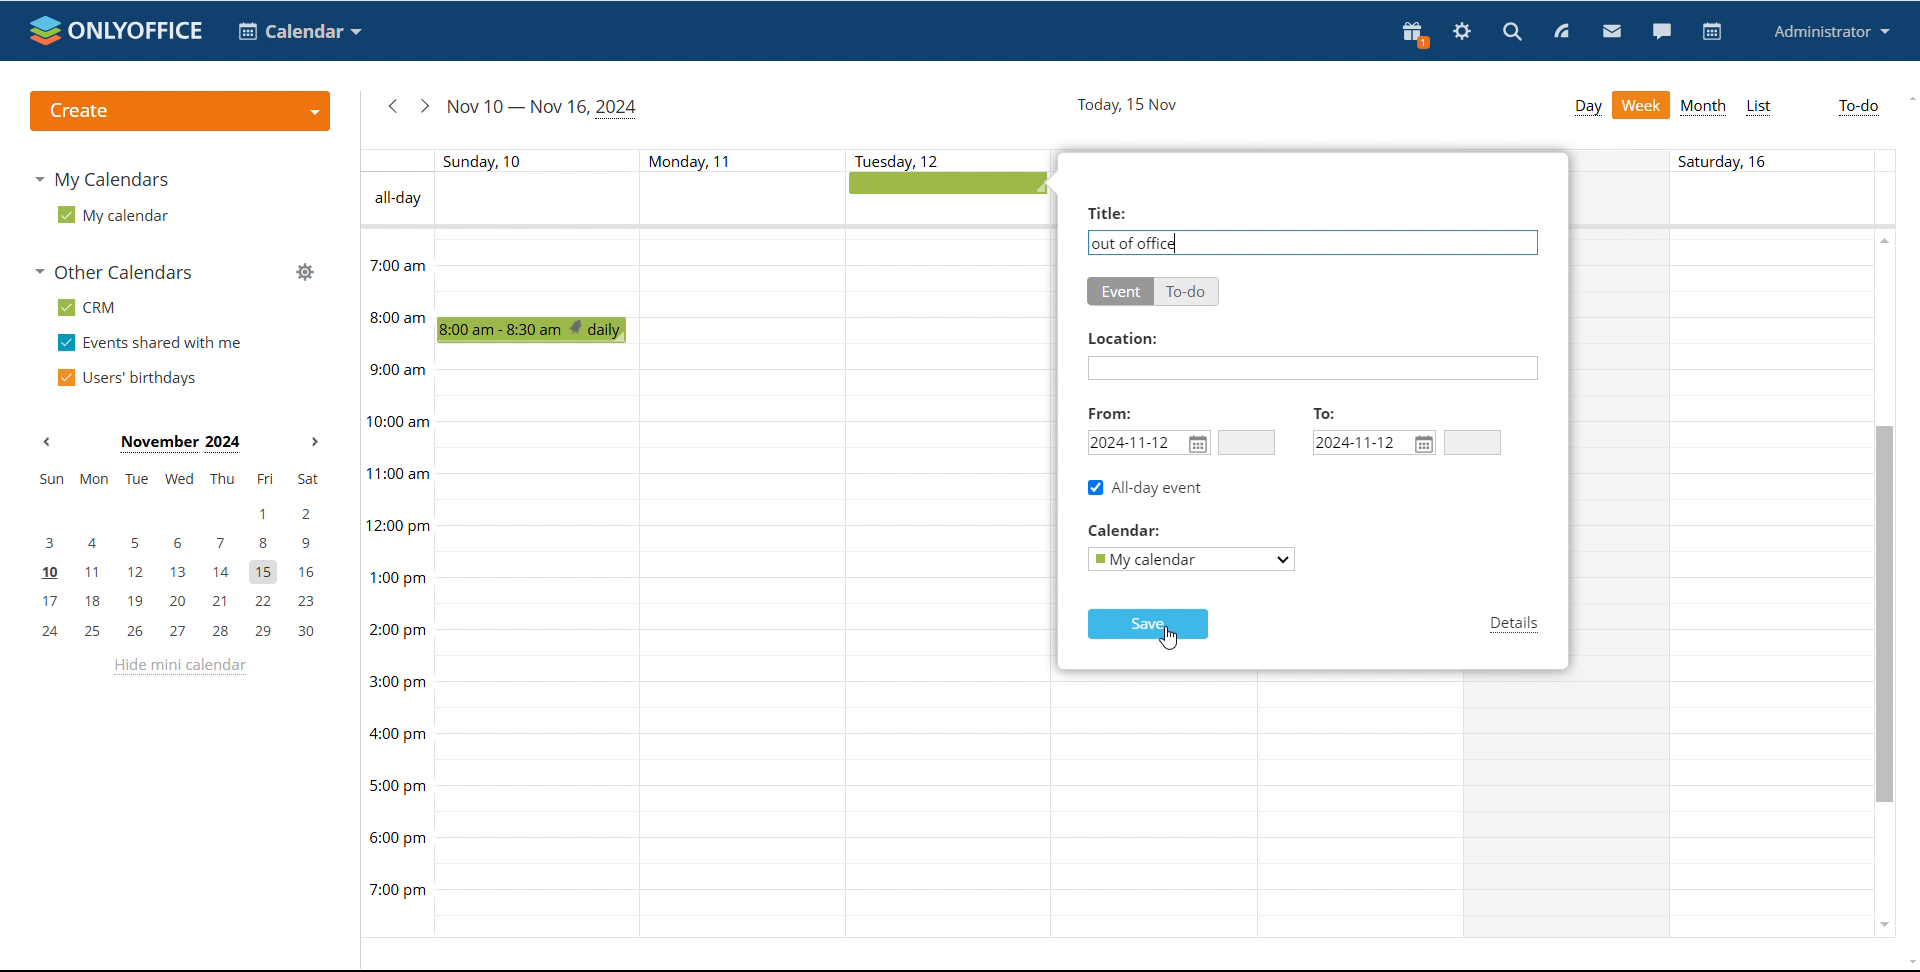 This screenshot has height=972, width=1920. Describe the element at coordinates (117, 32) in the screenshot. I see `logo` at that location.